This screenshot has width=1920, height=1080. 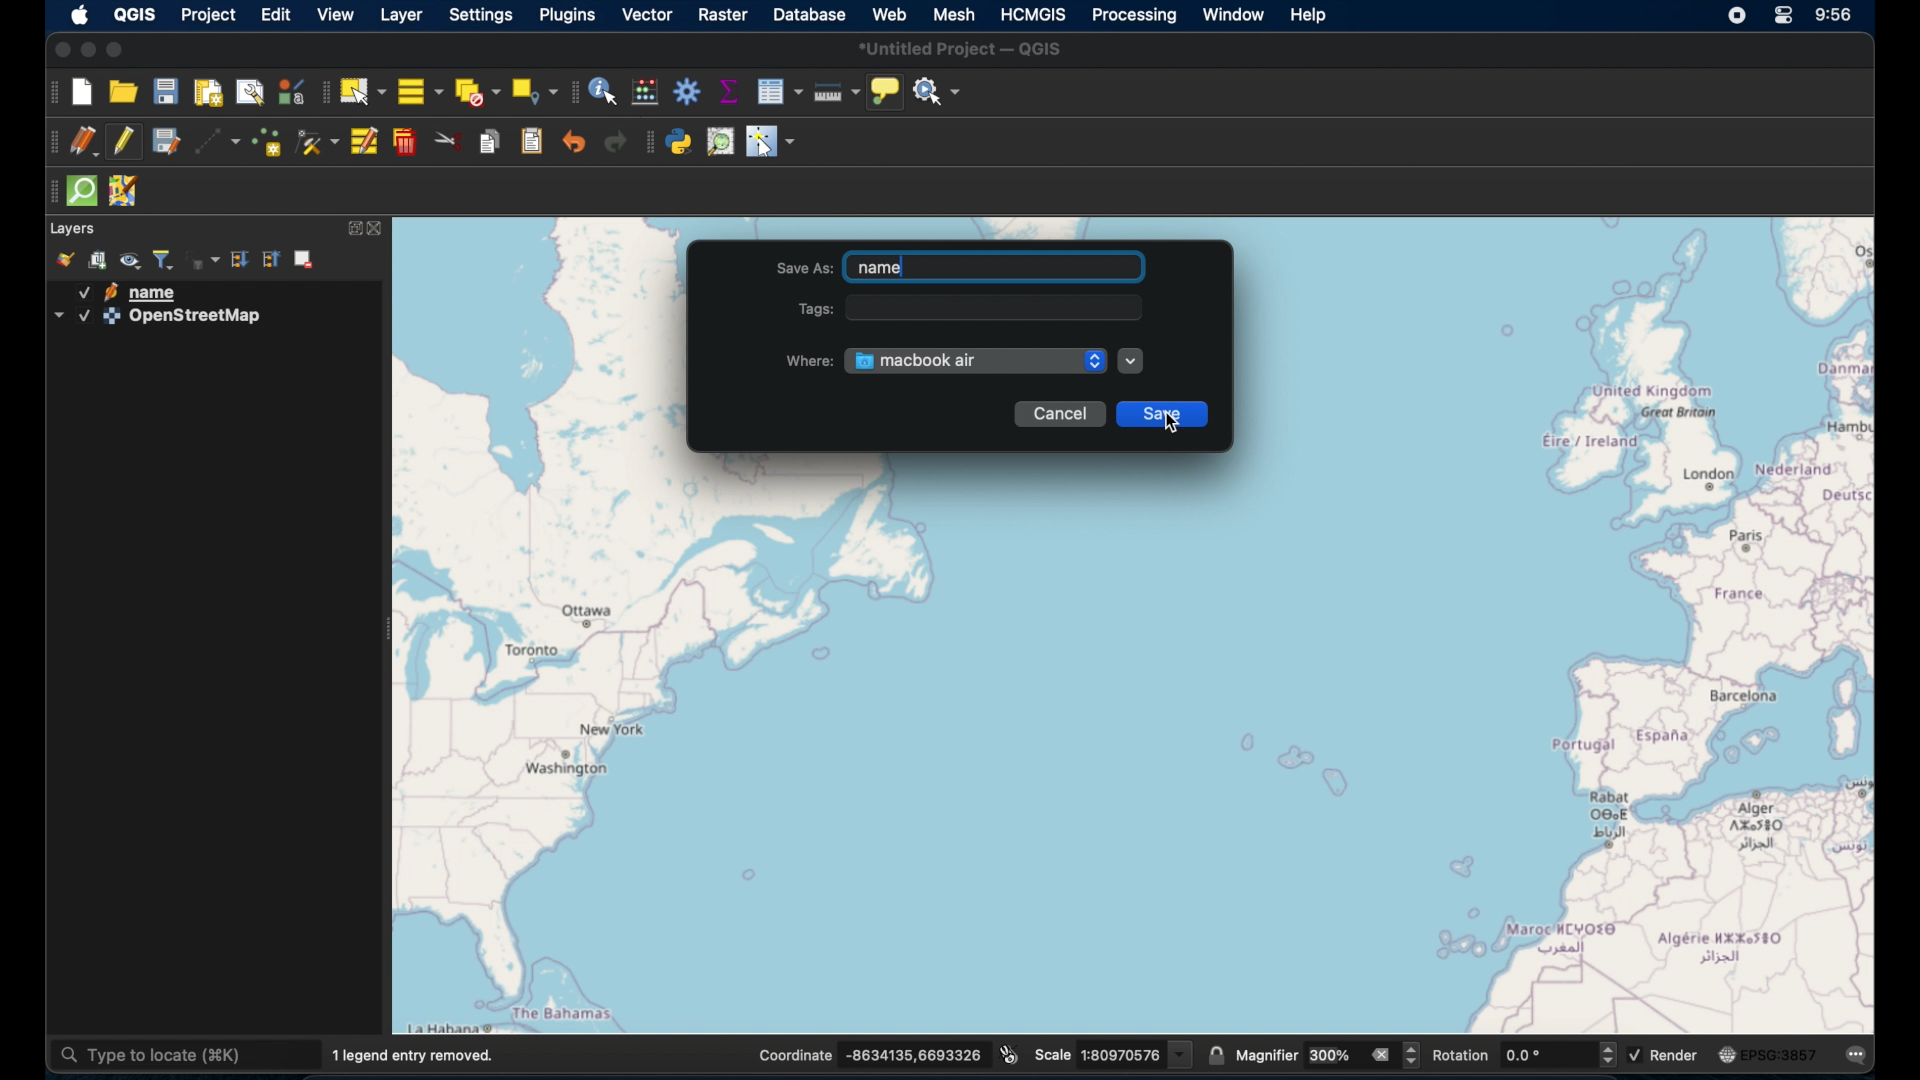 I want to click on filter layer, so click(x=163, y=259).